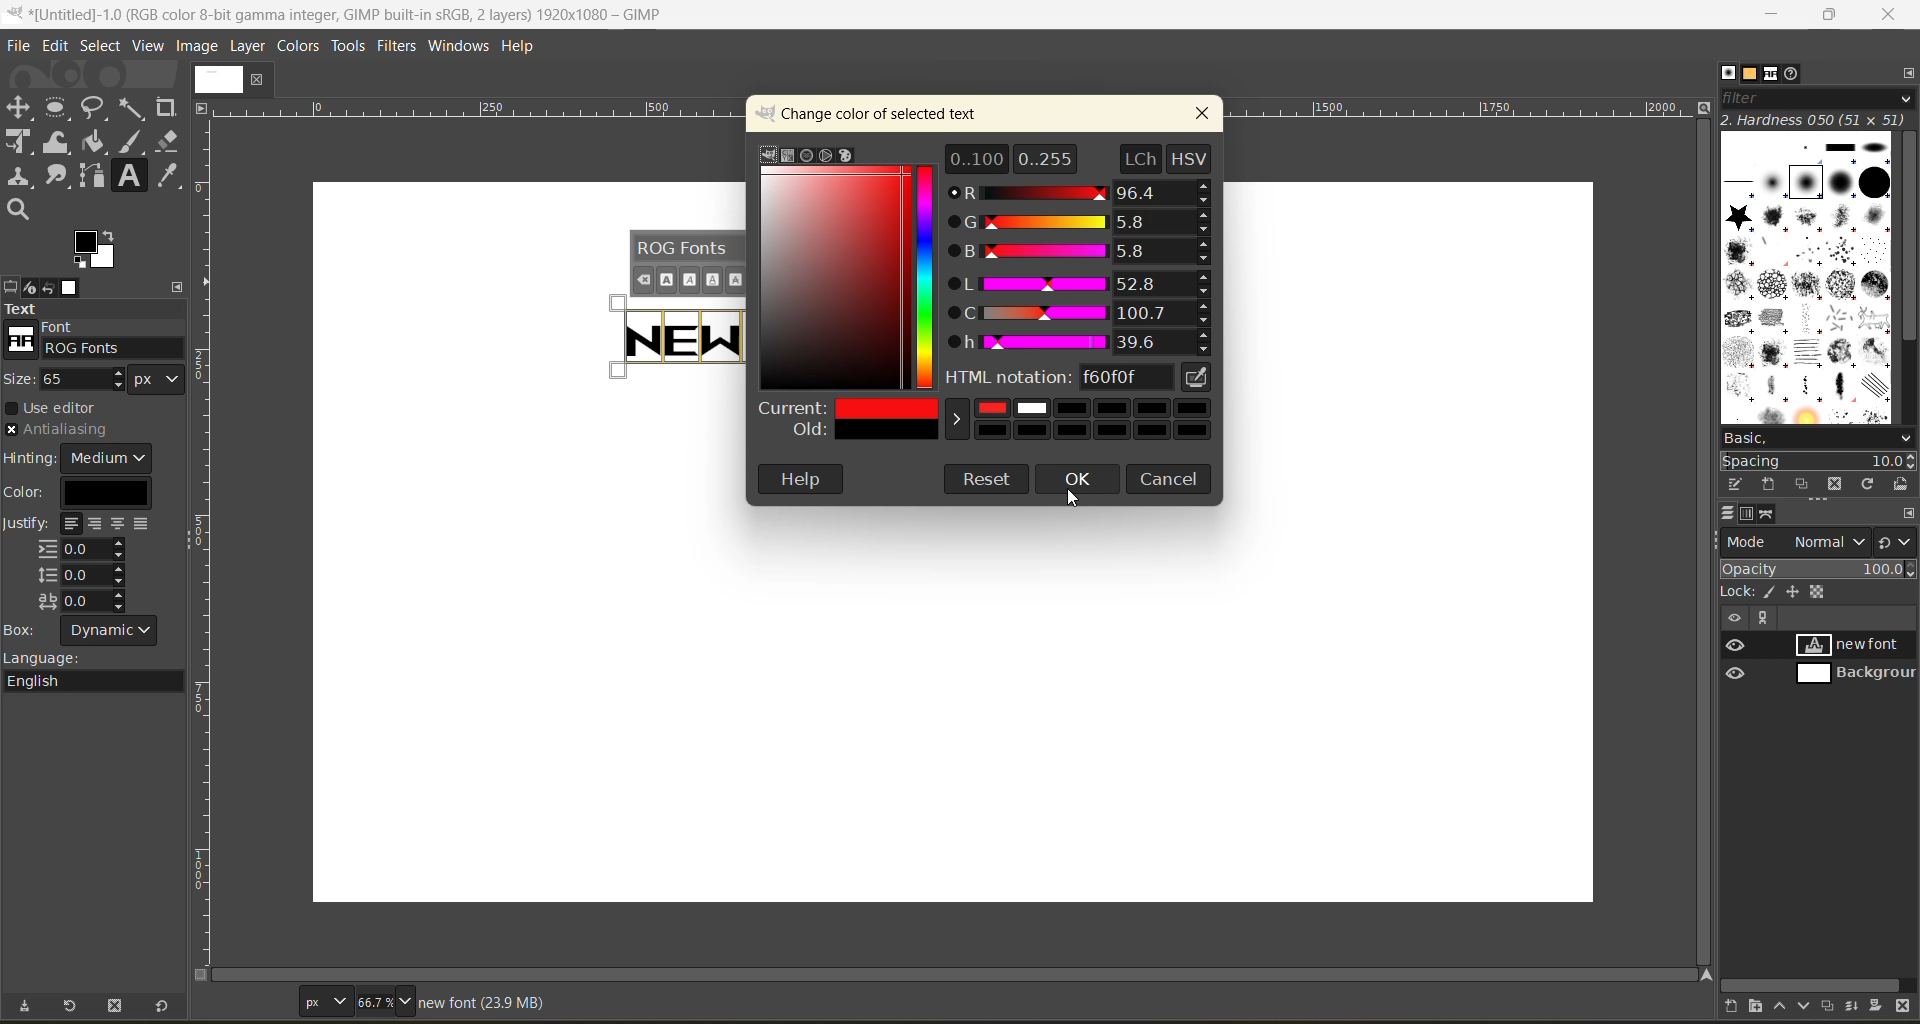 Image resolution: width=1920 pixels, height=1024 pixels. I want to click on restore tool preset, so click(72, 1006).